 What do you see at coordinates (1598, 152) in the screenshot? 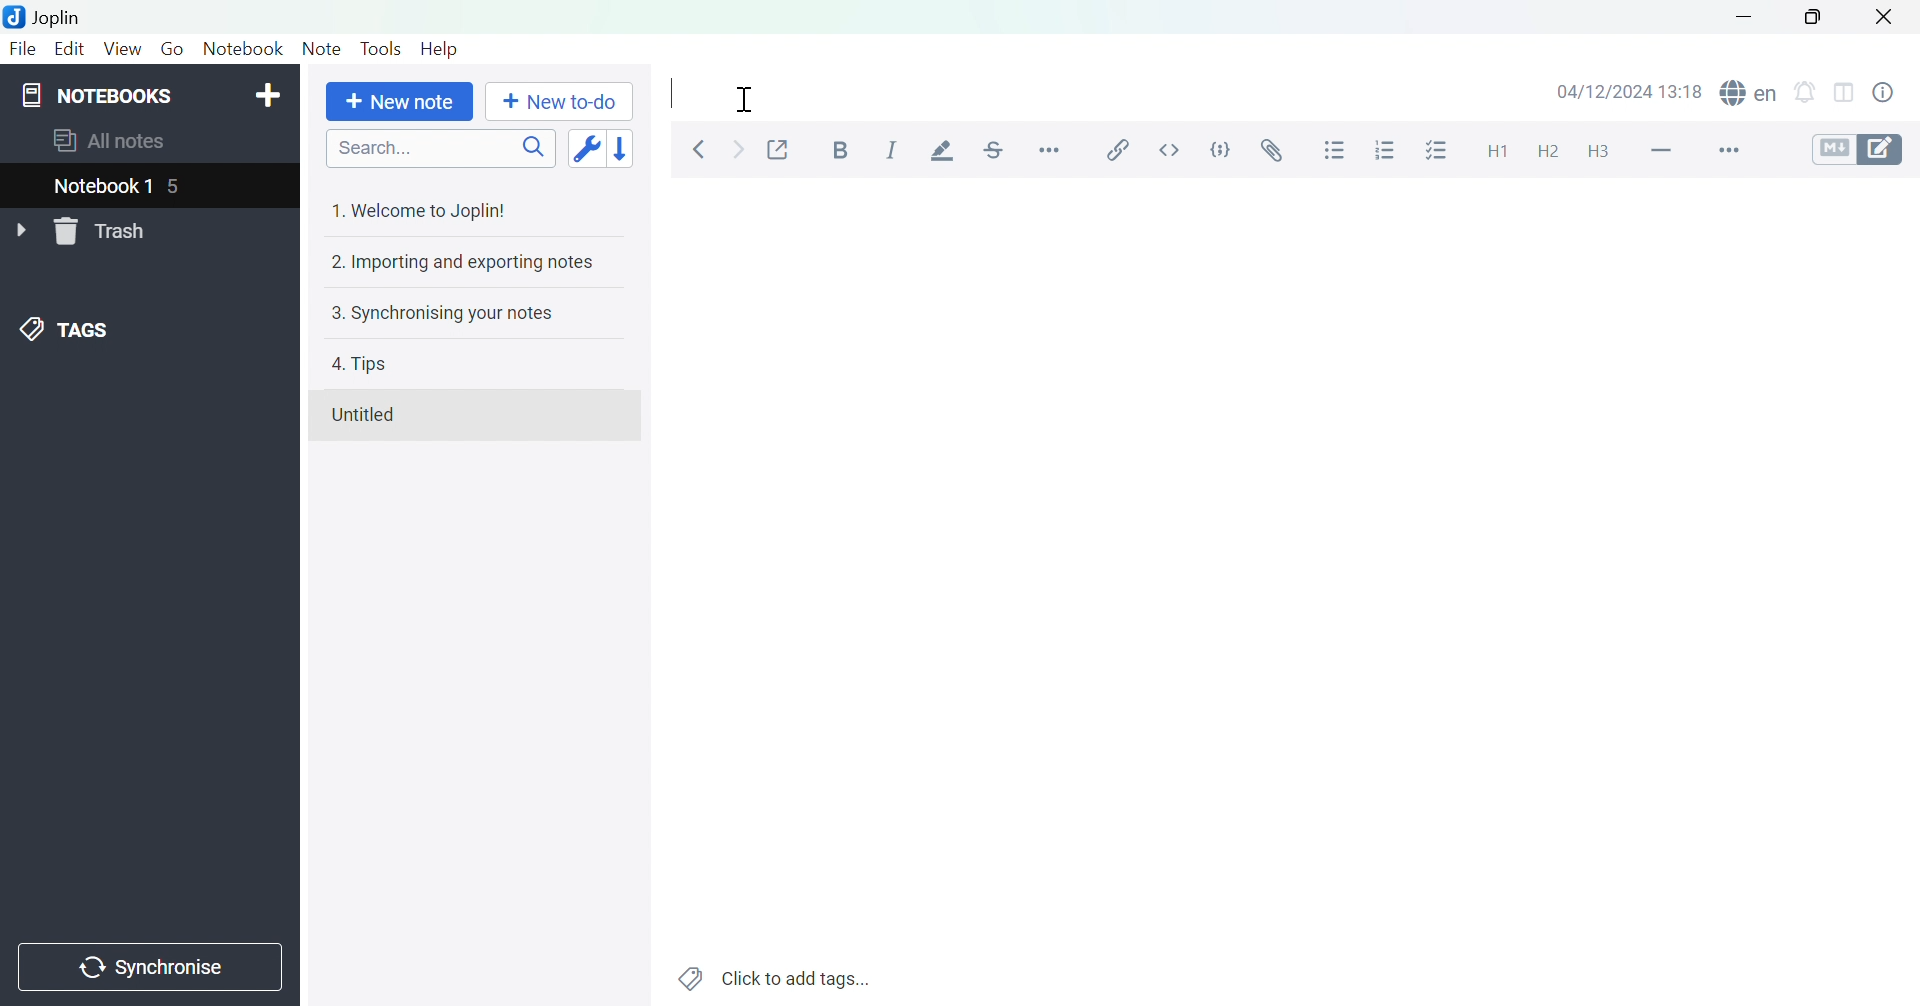
I see `Heading 3` at bounding box center [1598, 152].